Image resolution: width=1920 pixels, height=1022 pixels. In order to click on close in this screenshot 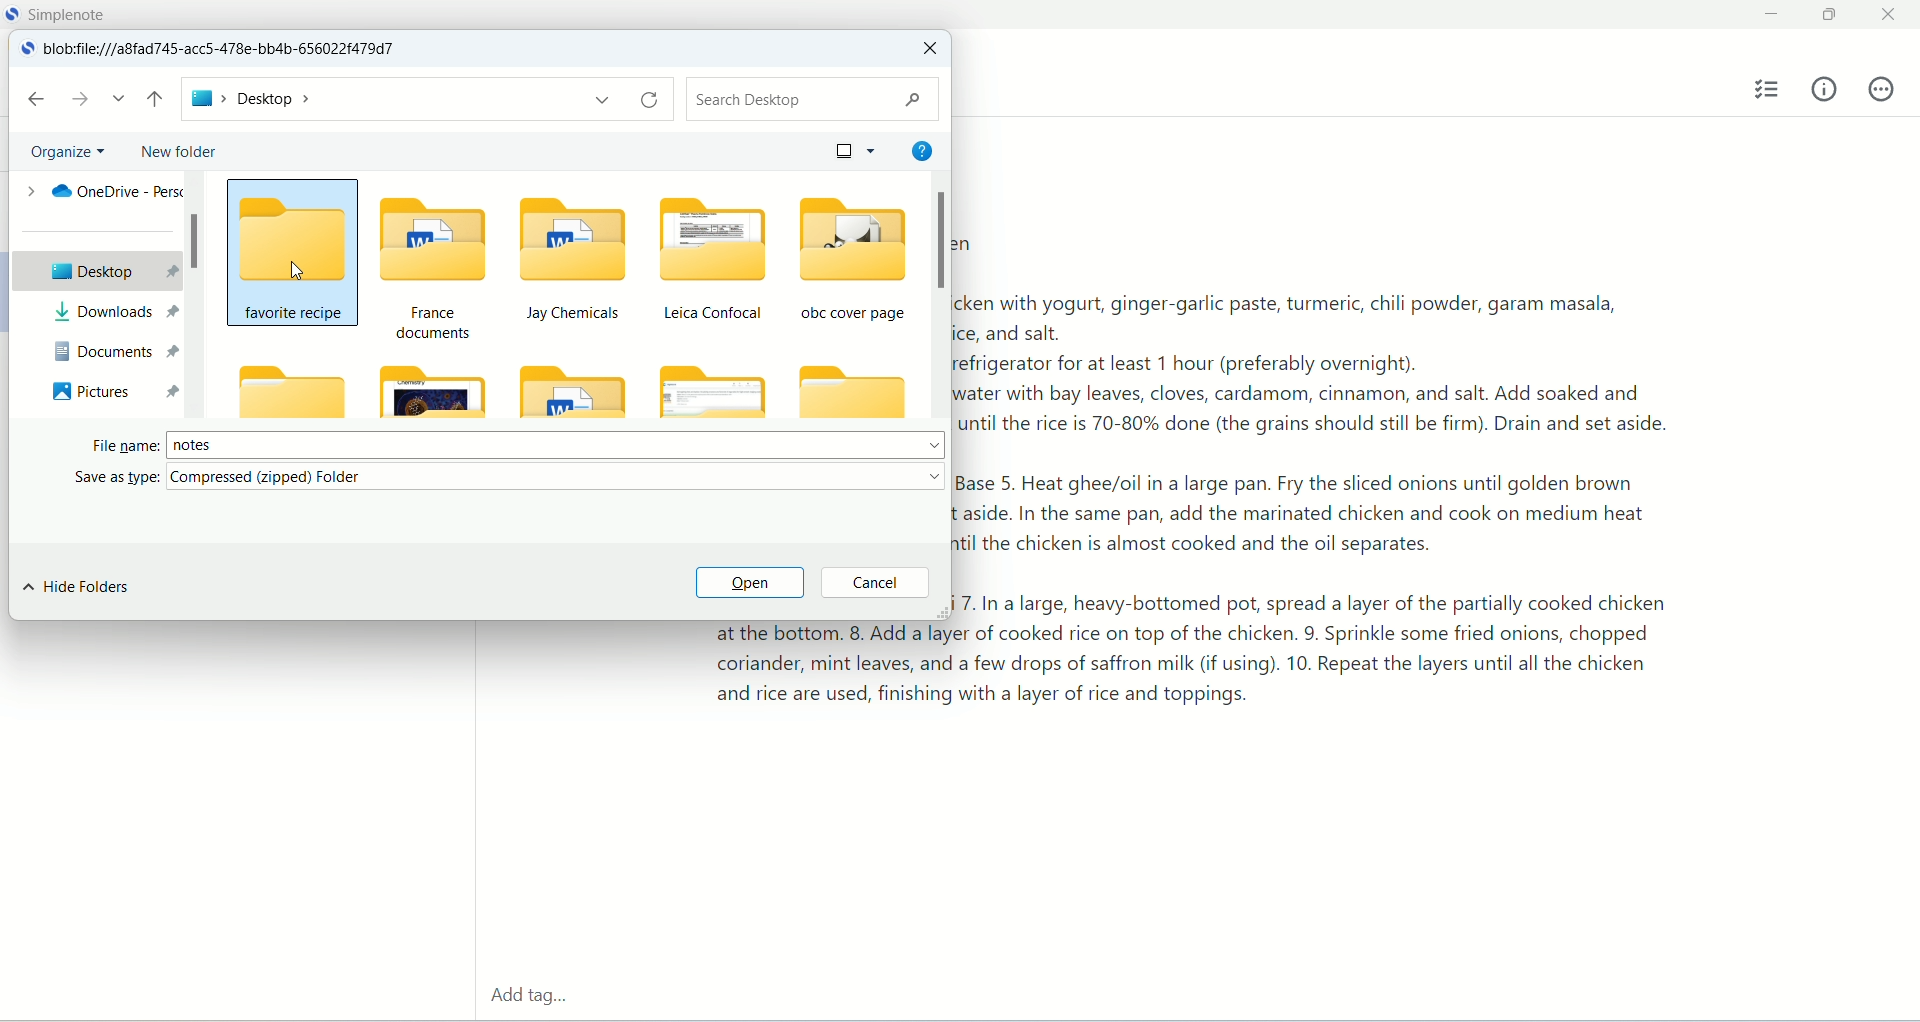, I will do `click(928, 50)`.